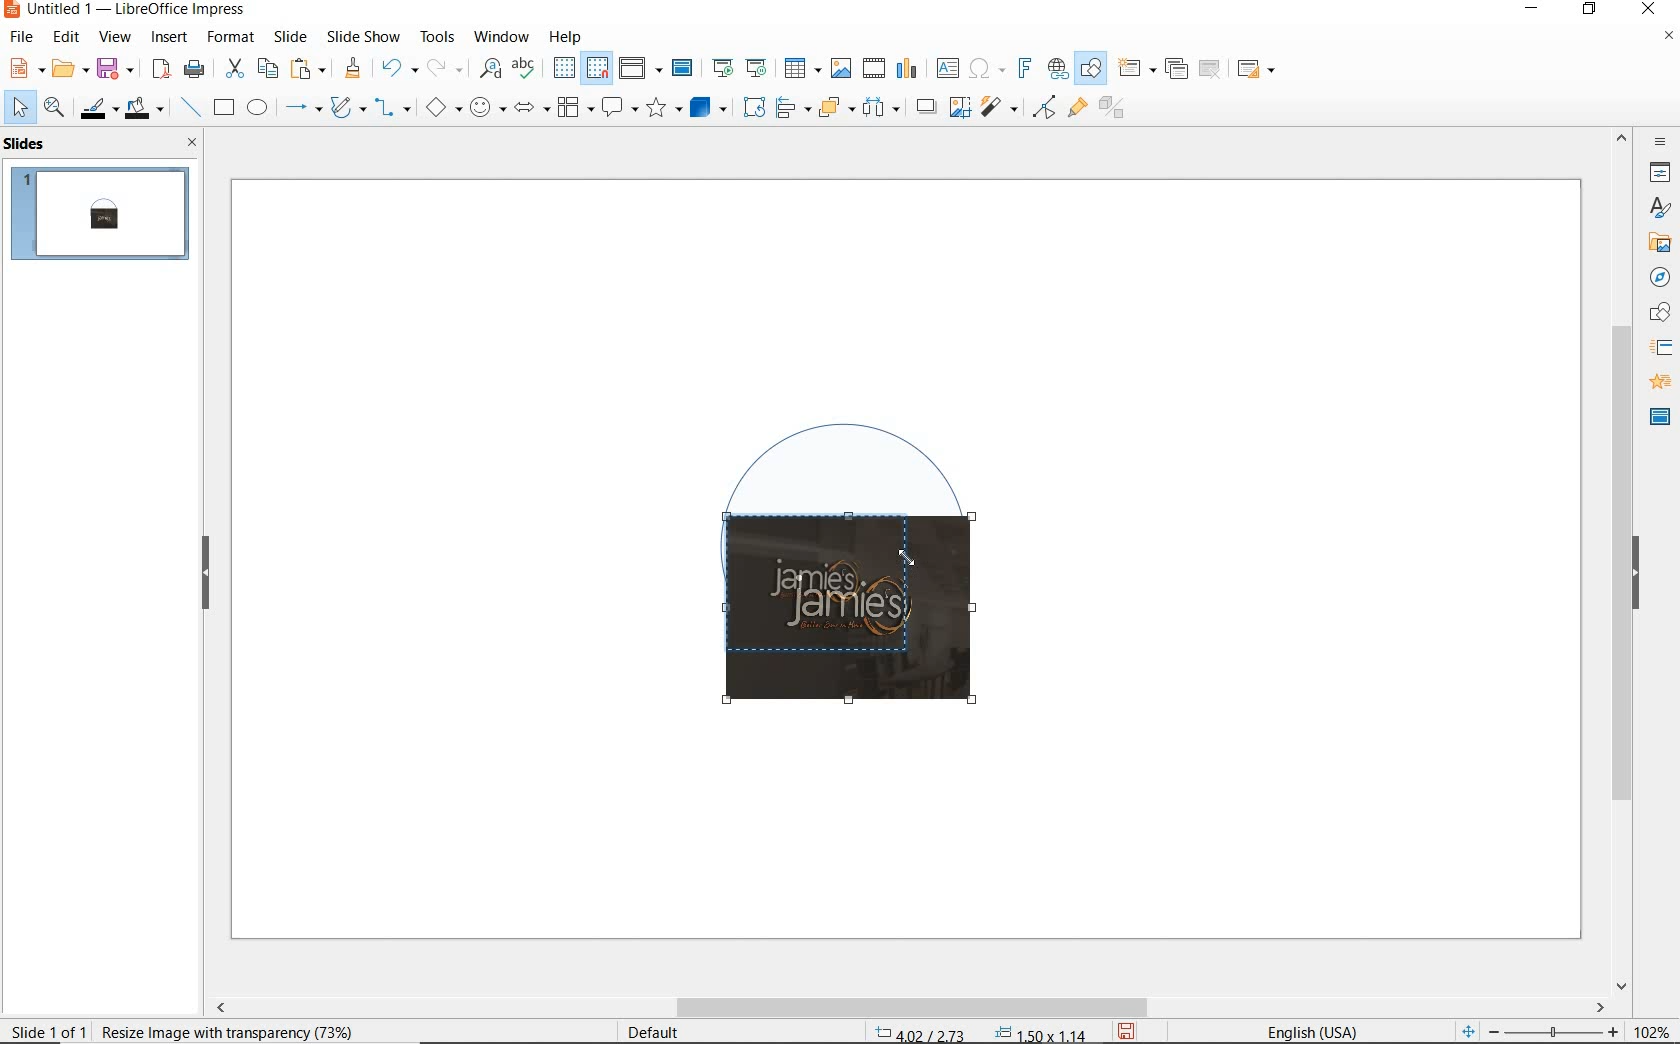 The height and width of the screenshot is (1044, 1680). I want to click on 3d objects, so click(709, 108).